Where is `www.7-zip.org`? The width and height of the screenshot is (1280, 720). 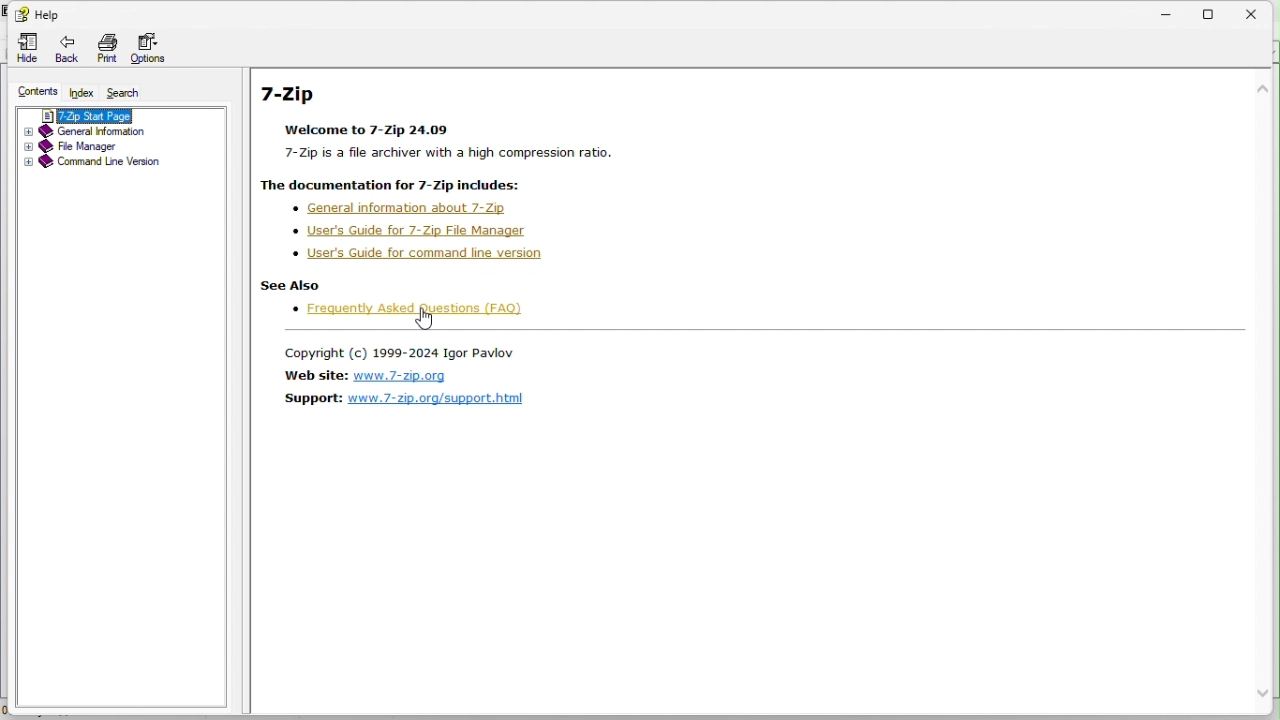 www.7-zip.org is located at coordinates (400, 375).